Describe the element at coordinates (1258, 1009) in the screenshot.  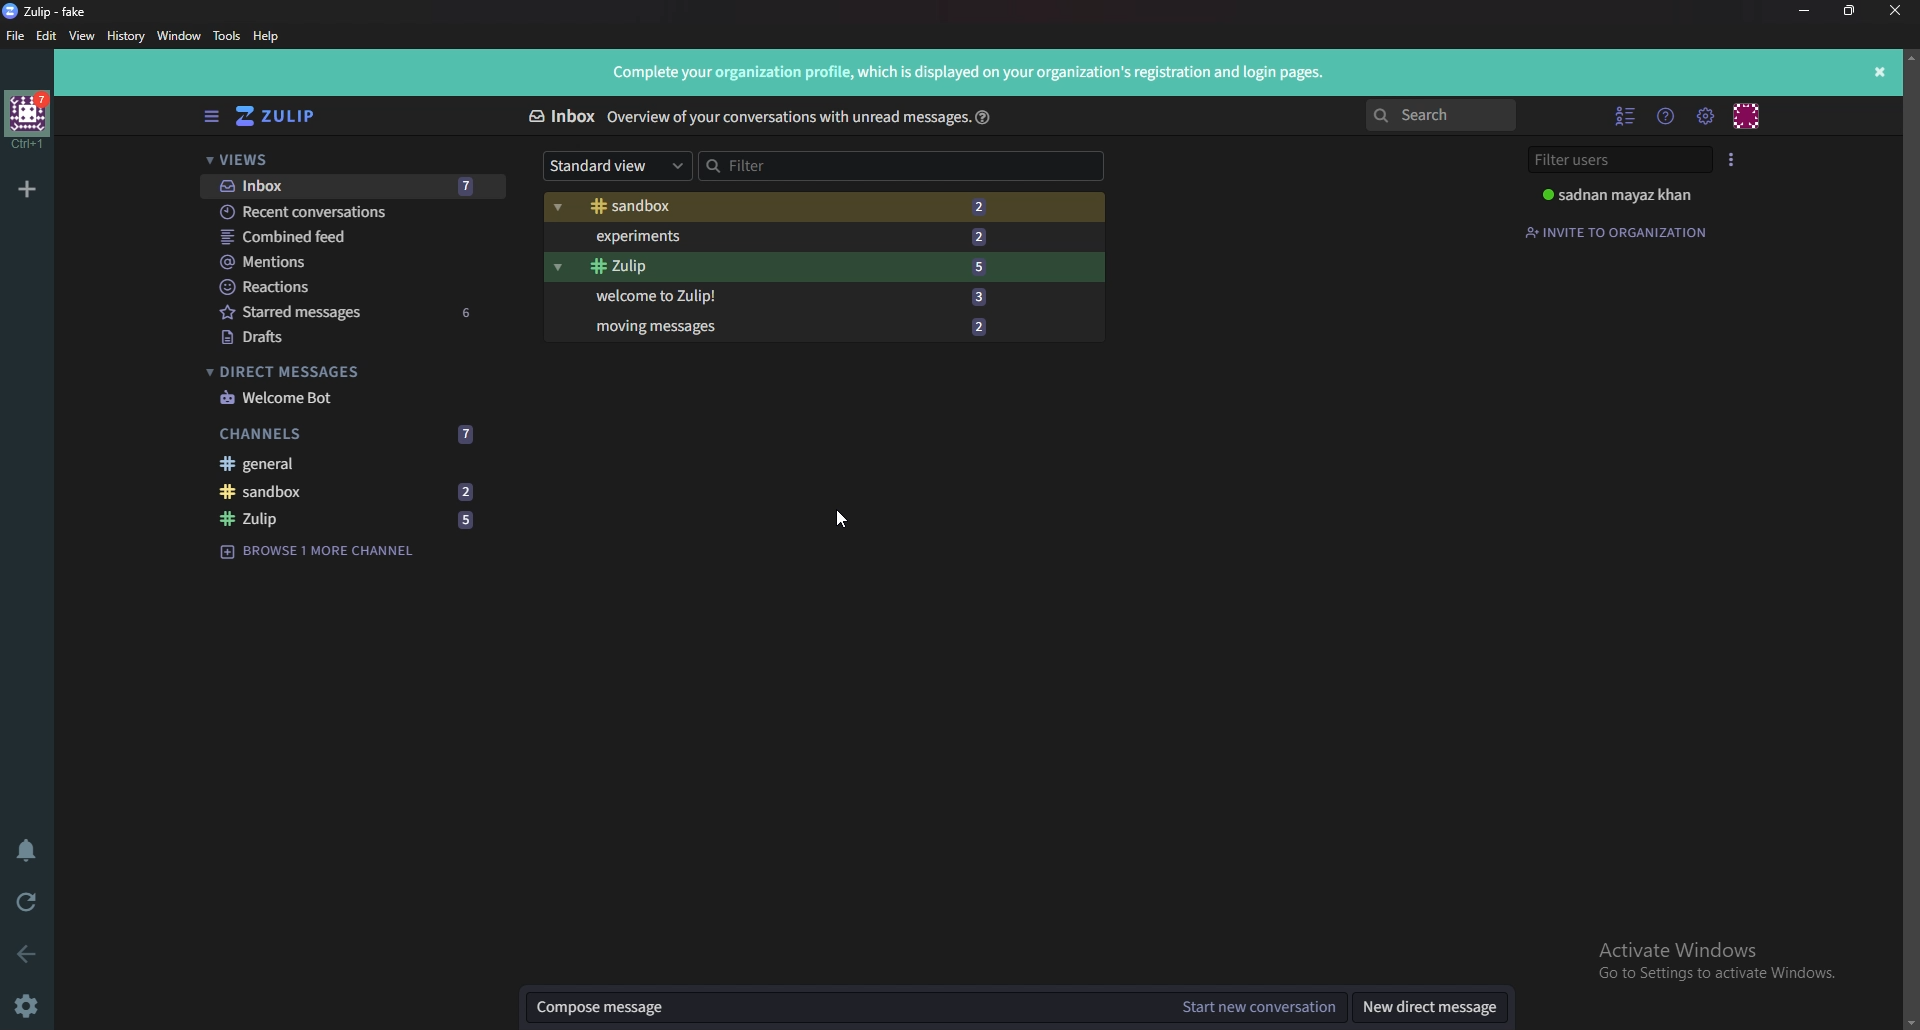
I see `Start new conversation` at that location.